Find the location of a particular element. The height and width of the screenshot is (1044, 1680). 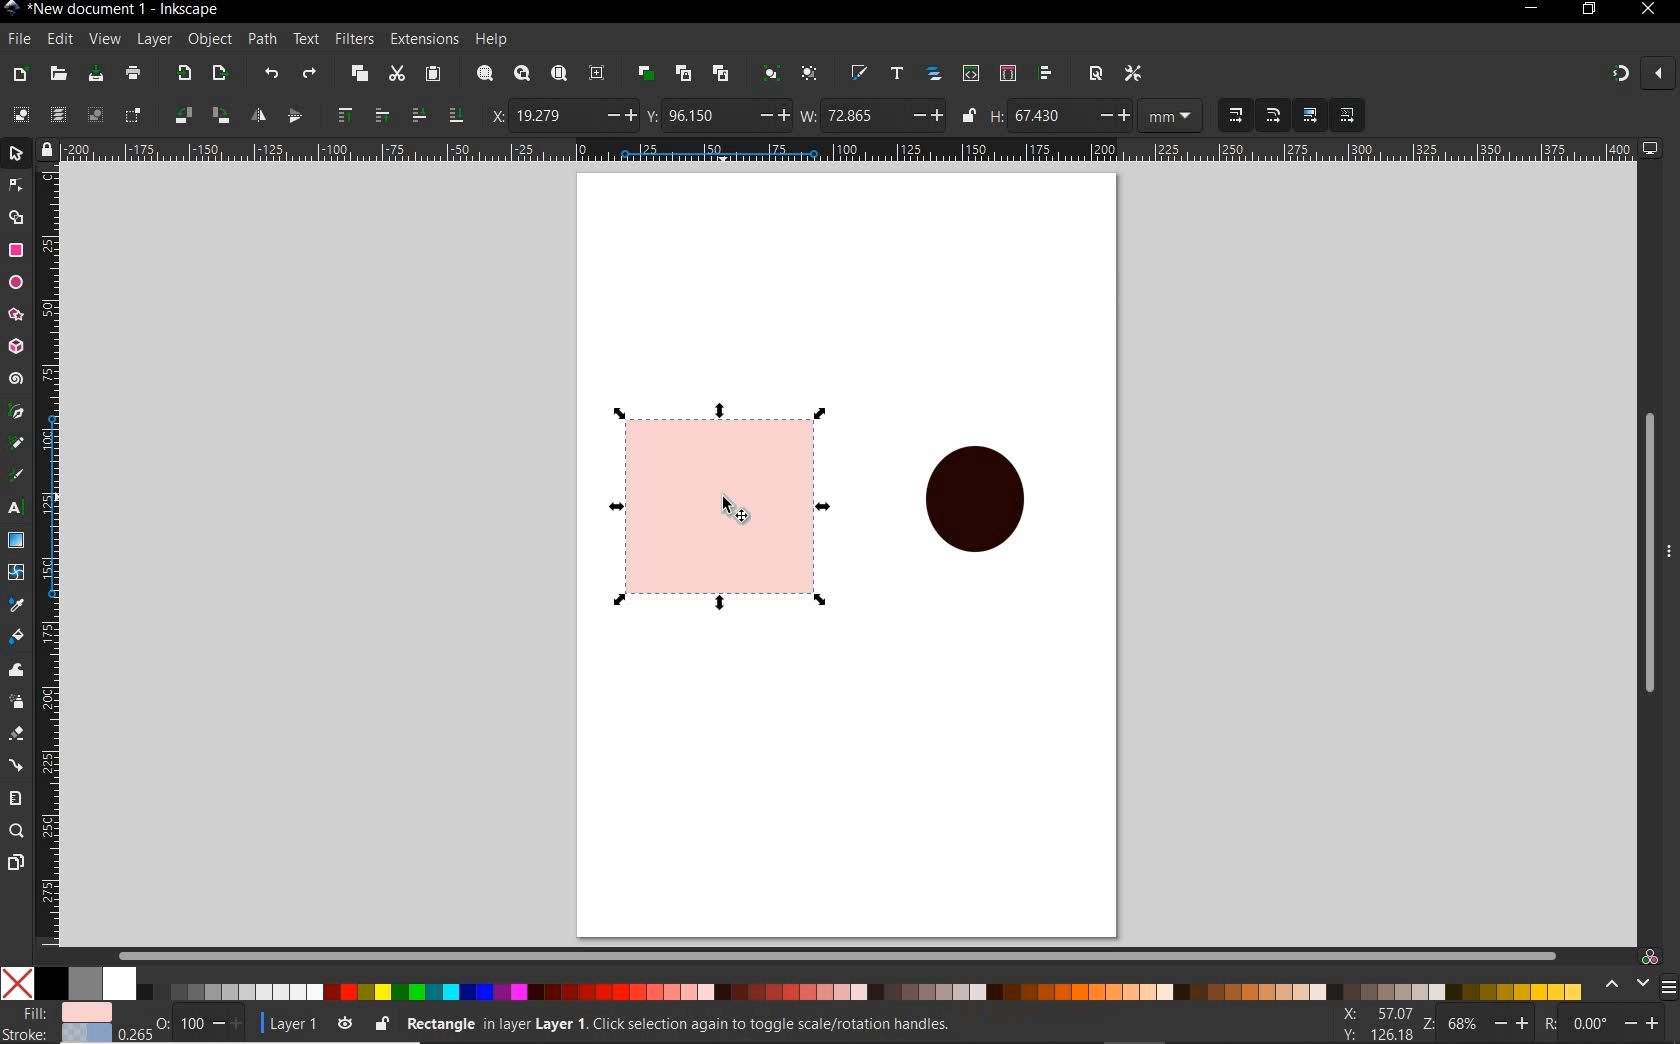

lock or unlock width and height is located at coordinates (970, 114).